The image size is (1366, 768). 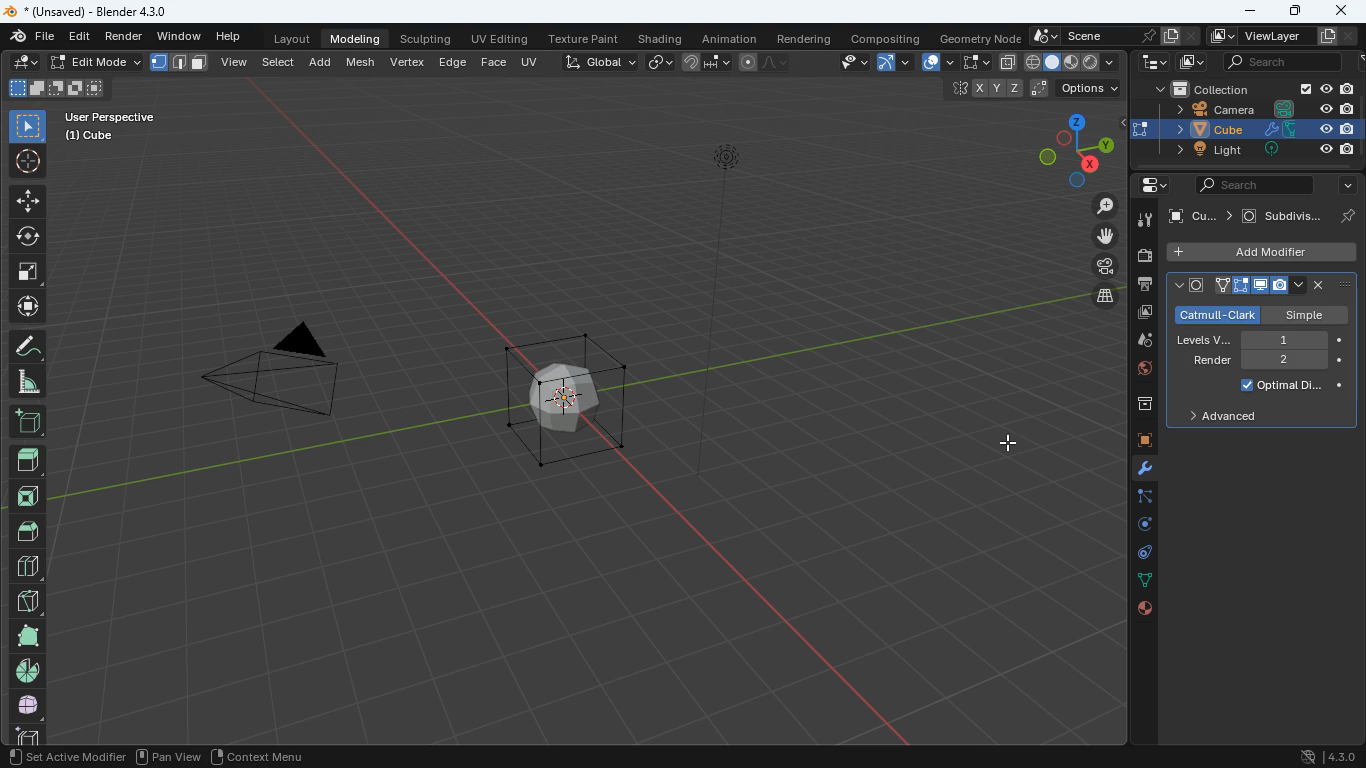 I want to click on pie, so click(x=31, y=671).